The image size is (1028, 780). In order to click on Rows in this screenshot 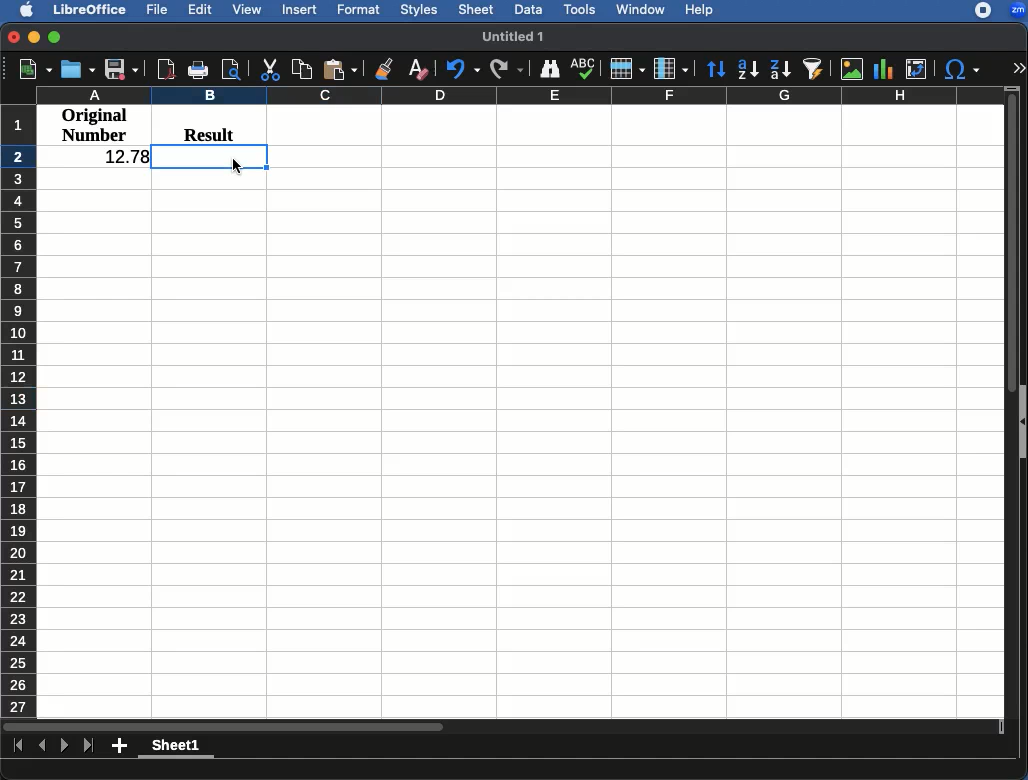, I will do `click(19, 411)`.